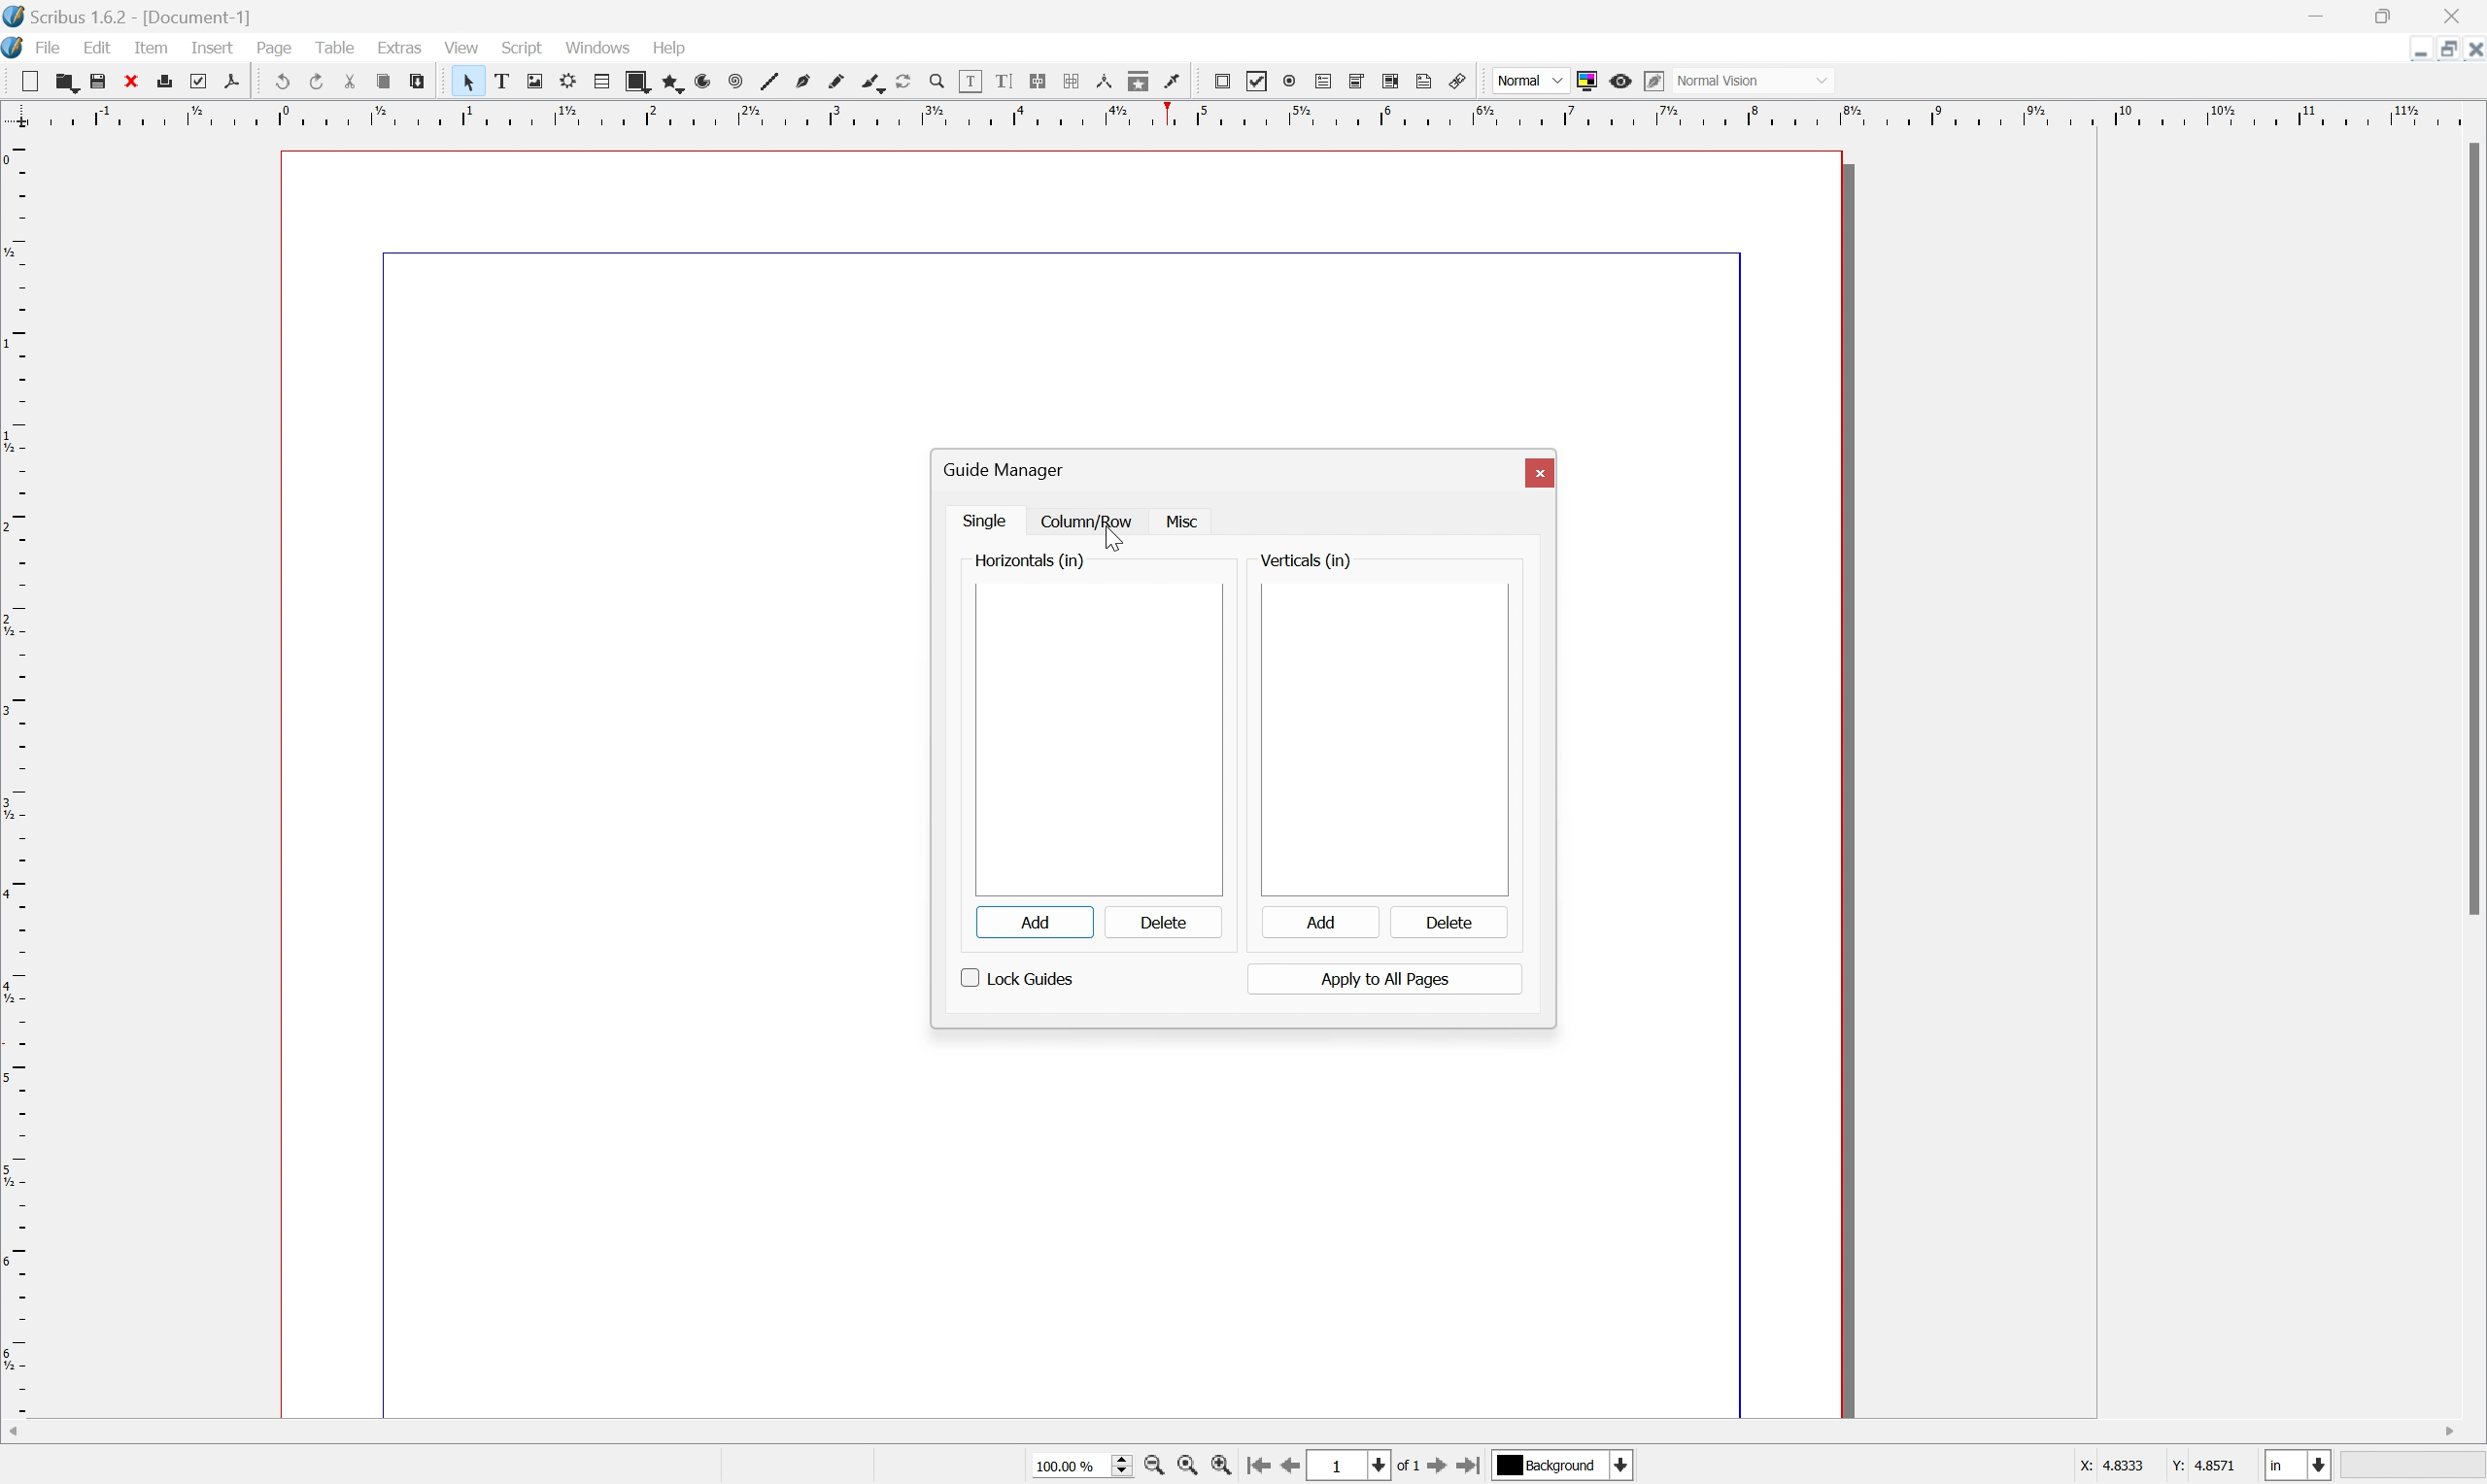 This screenshot has height=1484, width=2487. What do you see at coordinates (522, 47) in the screenshot?
I see `script` at bounding box center [522, 47].